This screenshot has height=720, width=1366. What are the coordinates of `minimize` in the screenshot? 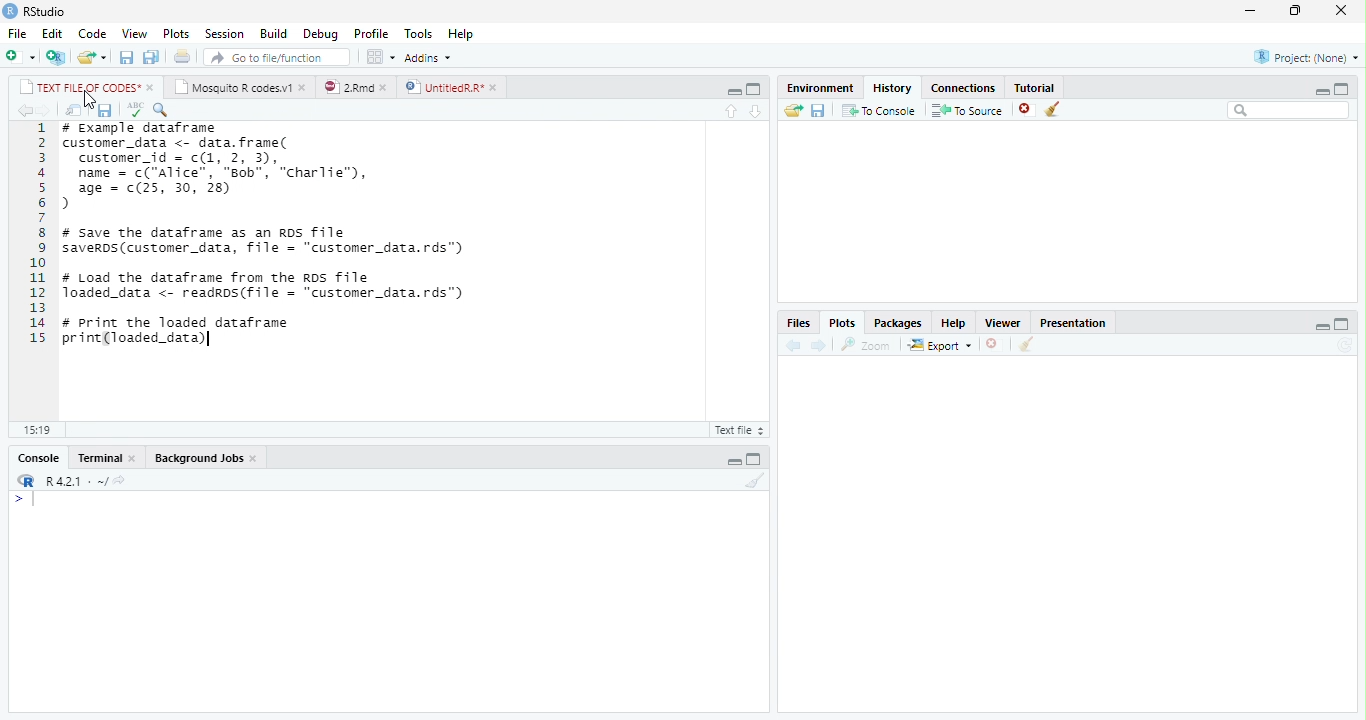 It's located at (1250, 10).